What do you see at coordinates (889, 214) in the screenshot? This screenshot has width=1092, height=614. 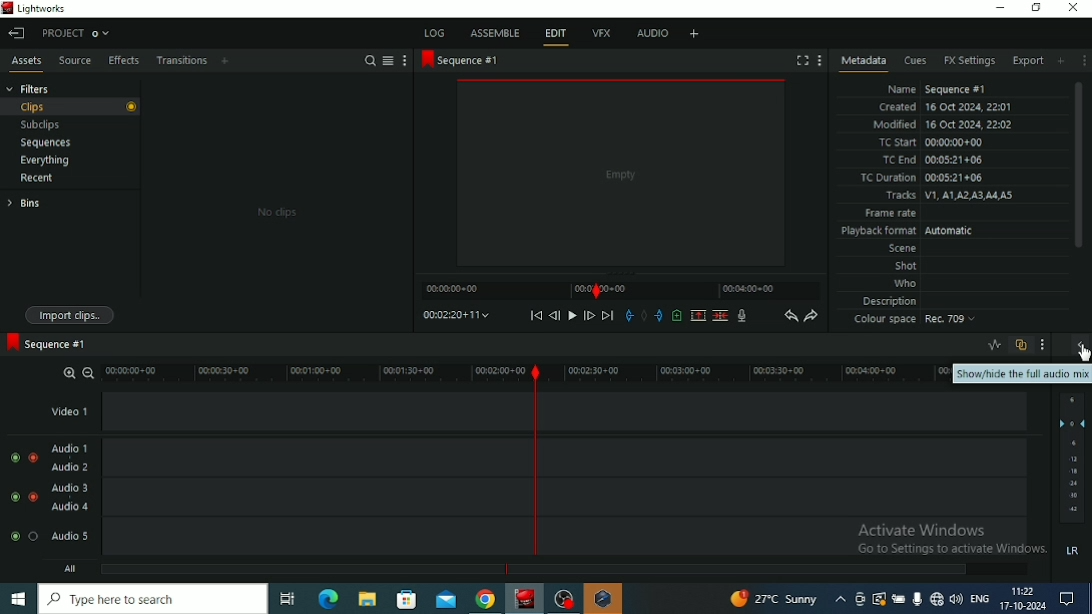 I see `Frame rate` at bounding box center [889, 214].